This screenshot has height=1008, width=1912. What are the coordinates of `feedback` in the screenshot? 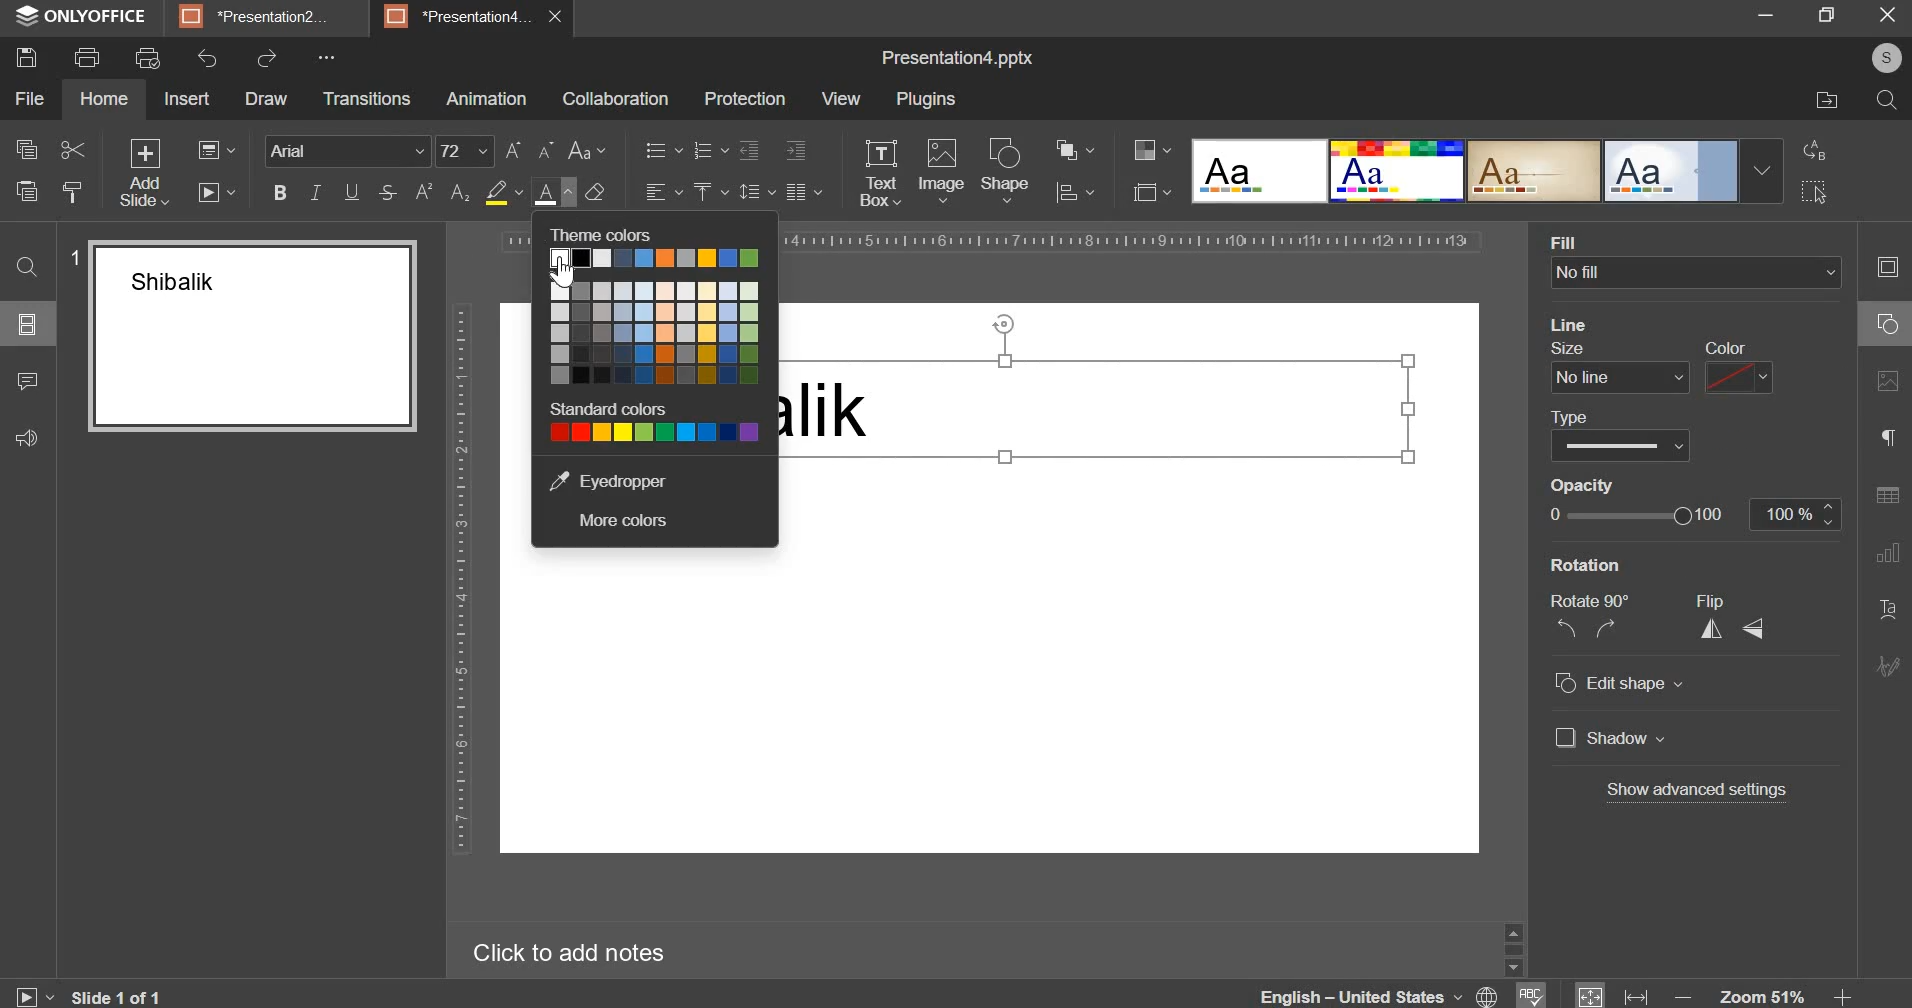 It's located at (29, 436).